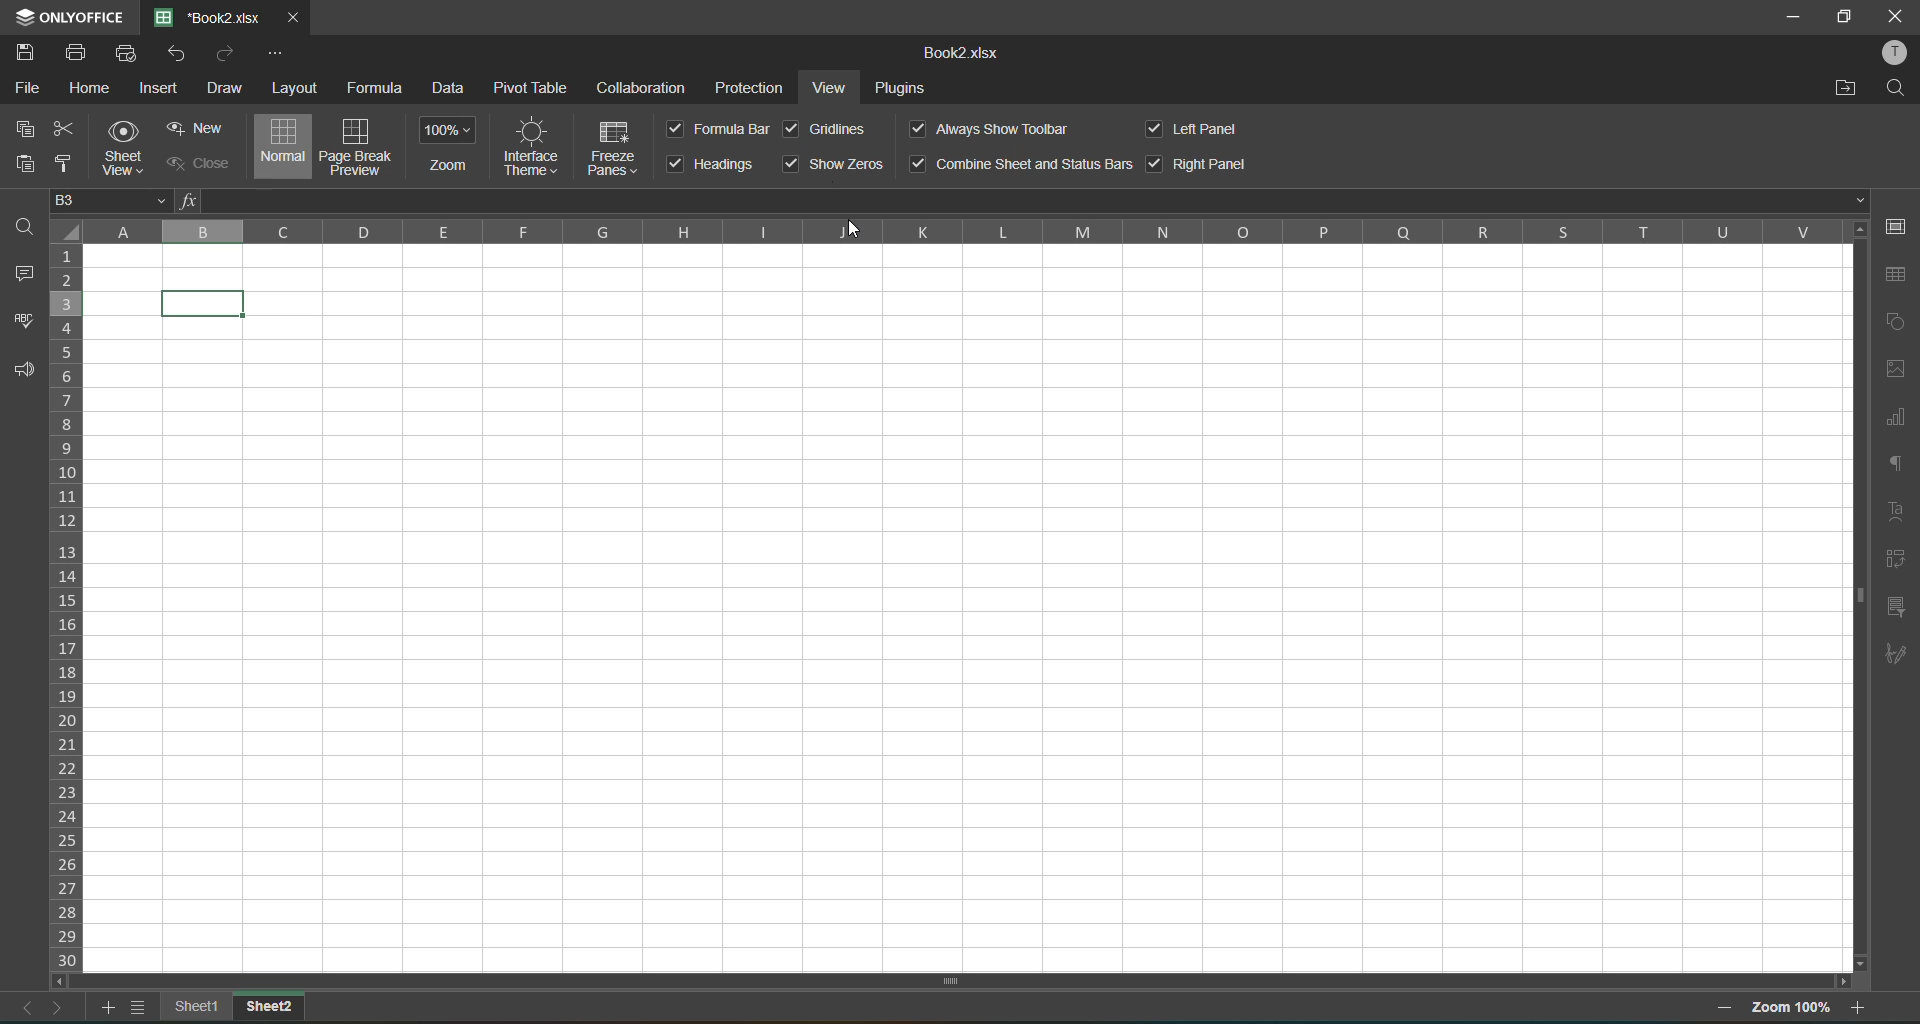 This screenshot has height=1024, width=1920. What do you see at coordinates (60, 1008) in the screenshot?
I see `next` at bounding box center [60, 1008].